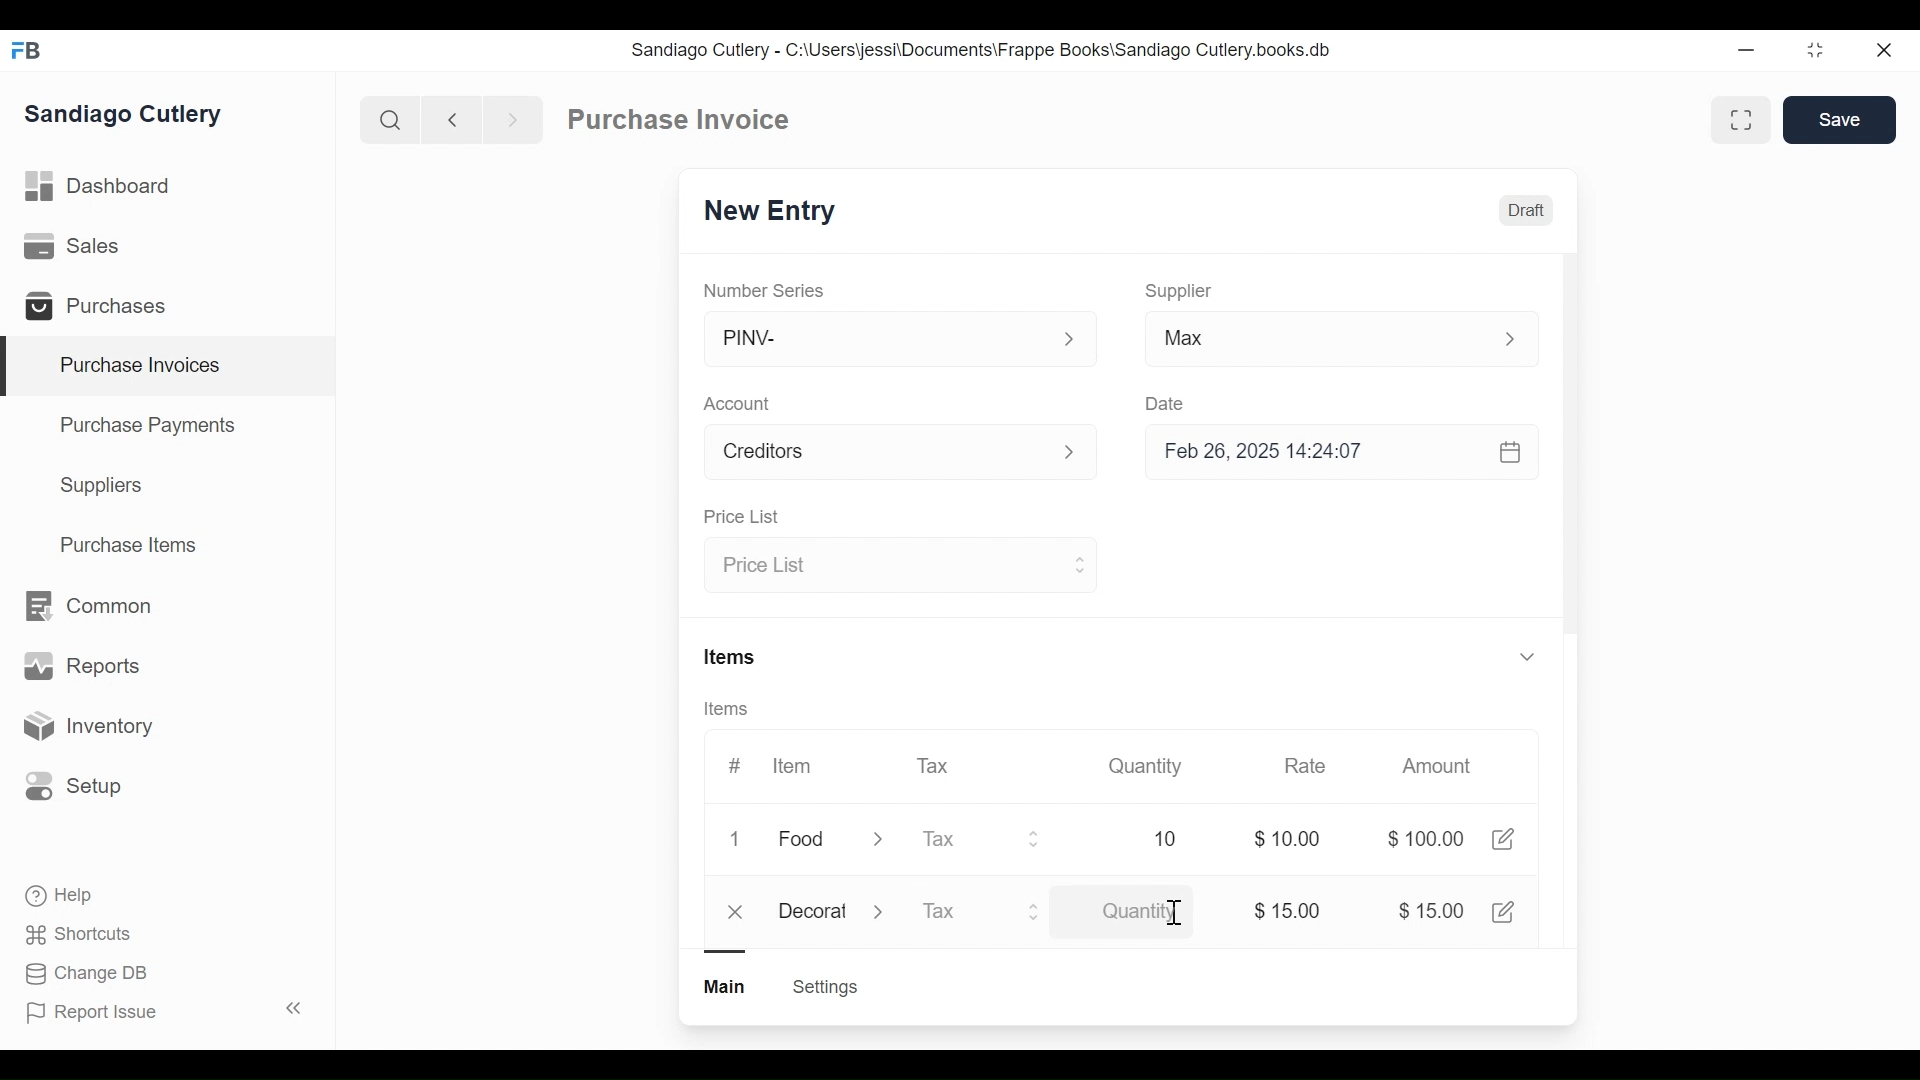  I want to click on Rate, so click(1303, 766).